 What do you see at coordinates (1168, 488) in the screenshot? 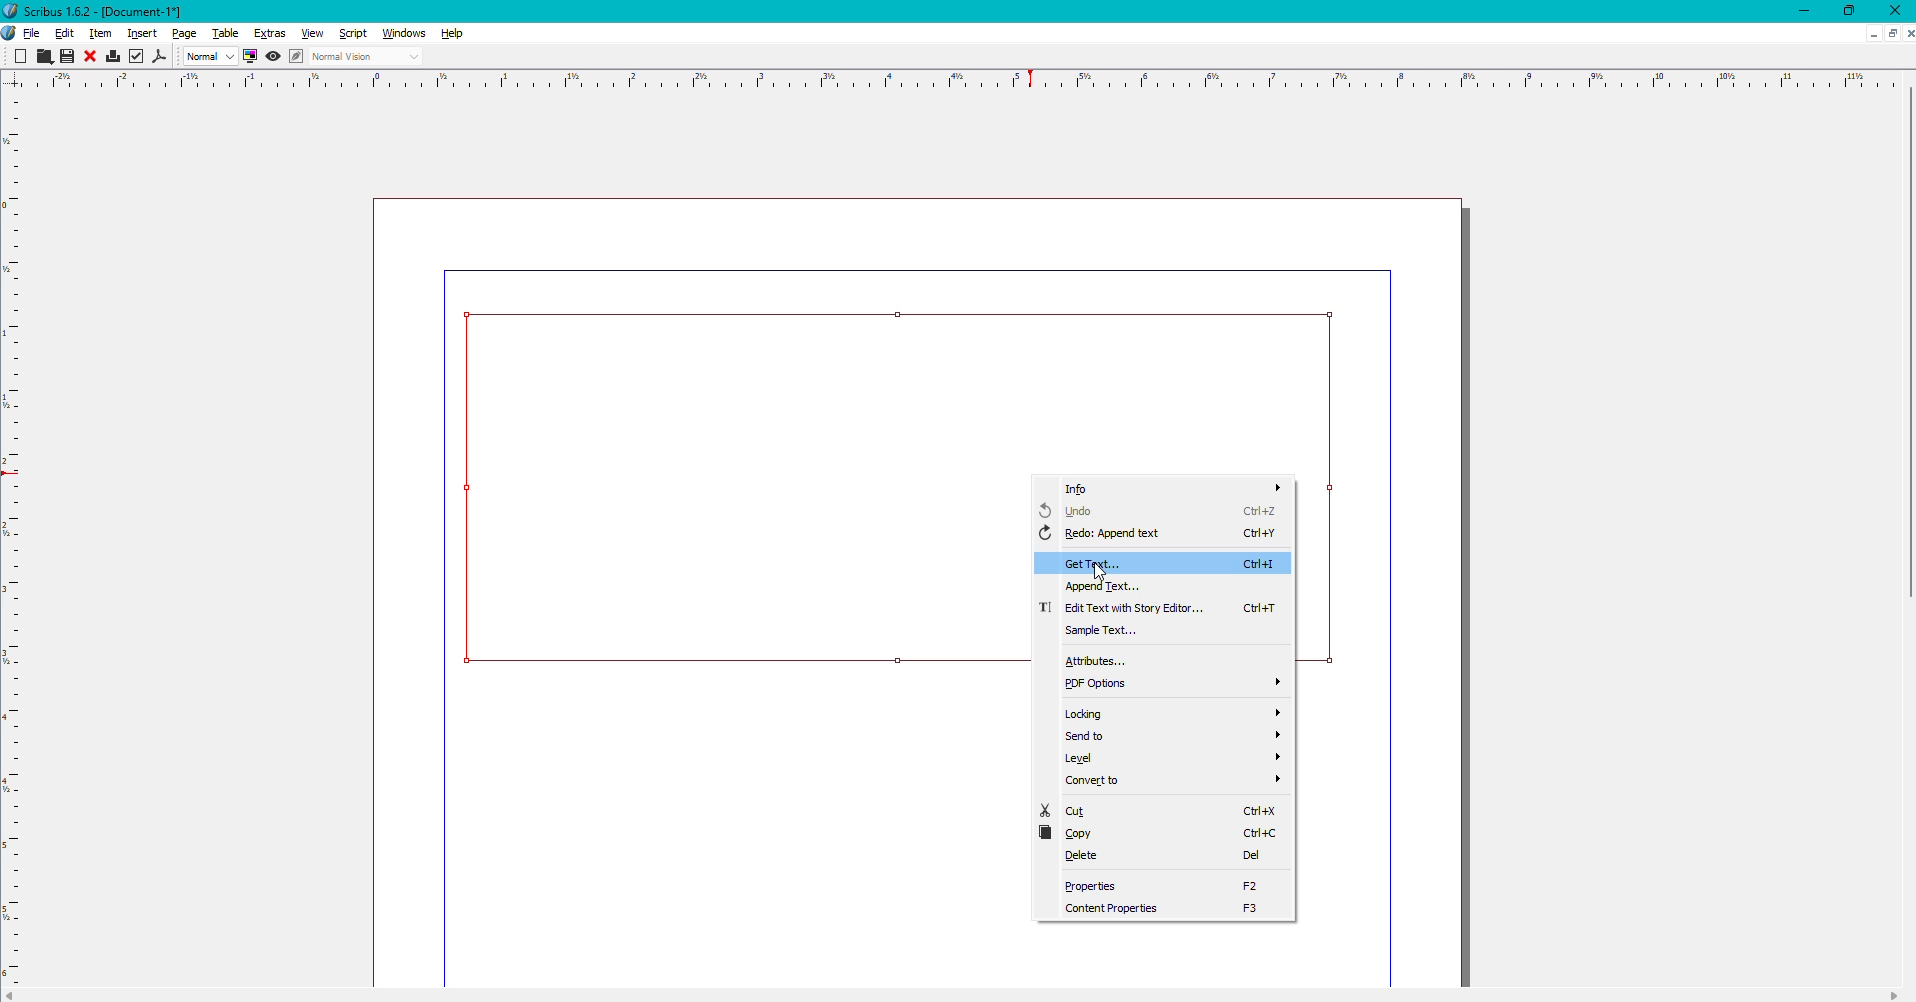
I see `Info` at bounding box center [1168, 488].